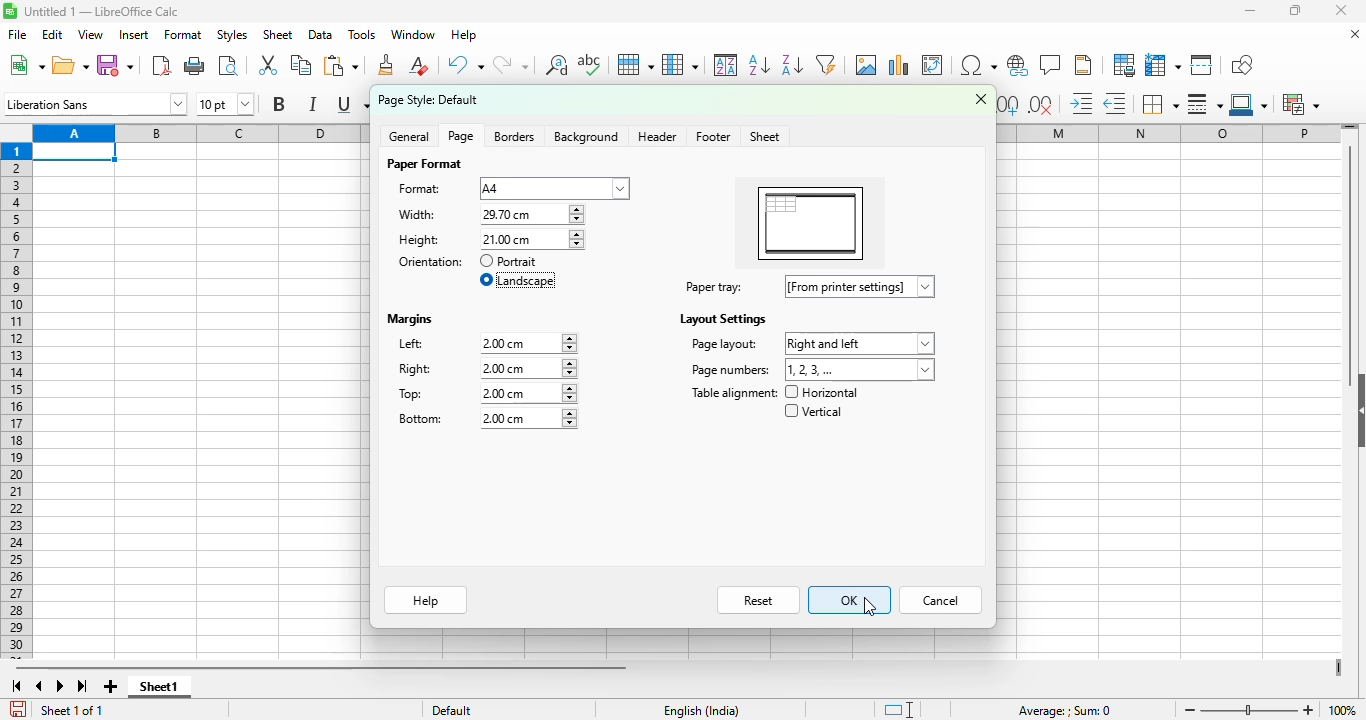  Describe the element at coordinates (1294, 11) in the screenshot. I see `maximize` at that location.